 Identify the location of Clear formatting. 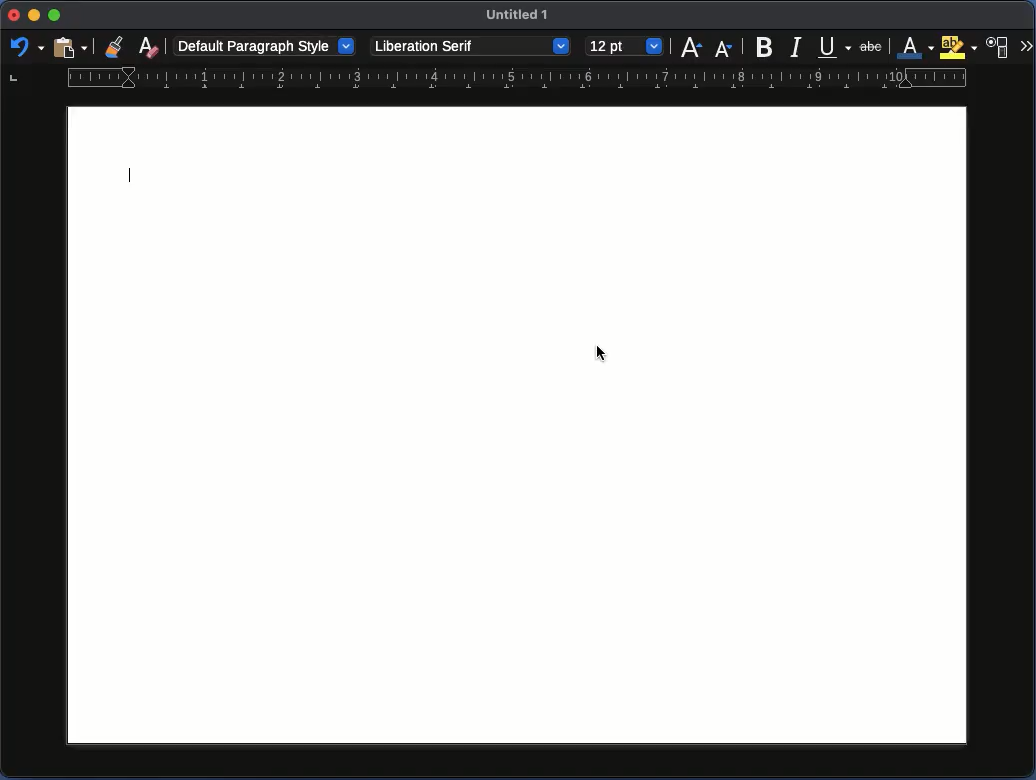
(148, 45).